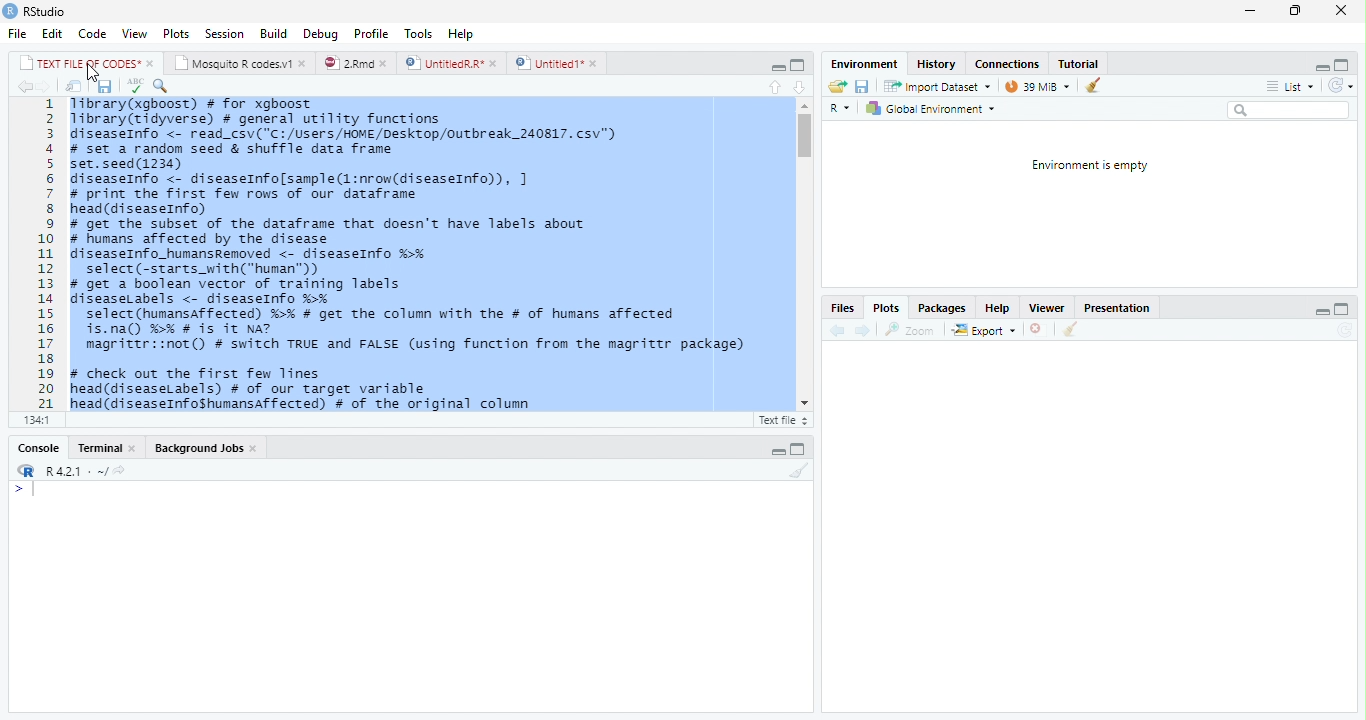  What do you see at coordinates (206, 447) in the screenshot?
I see `Background Jobs` at bounding box center [206, 447].